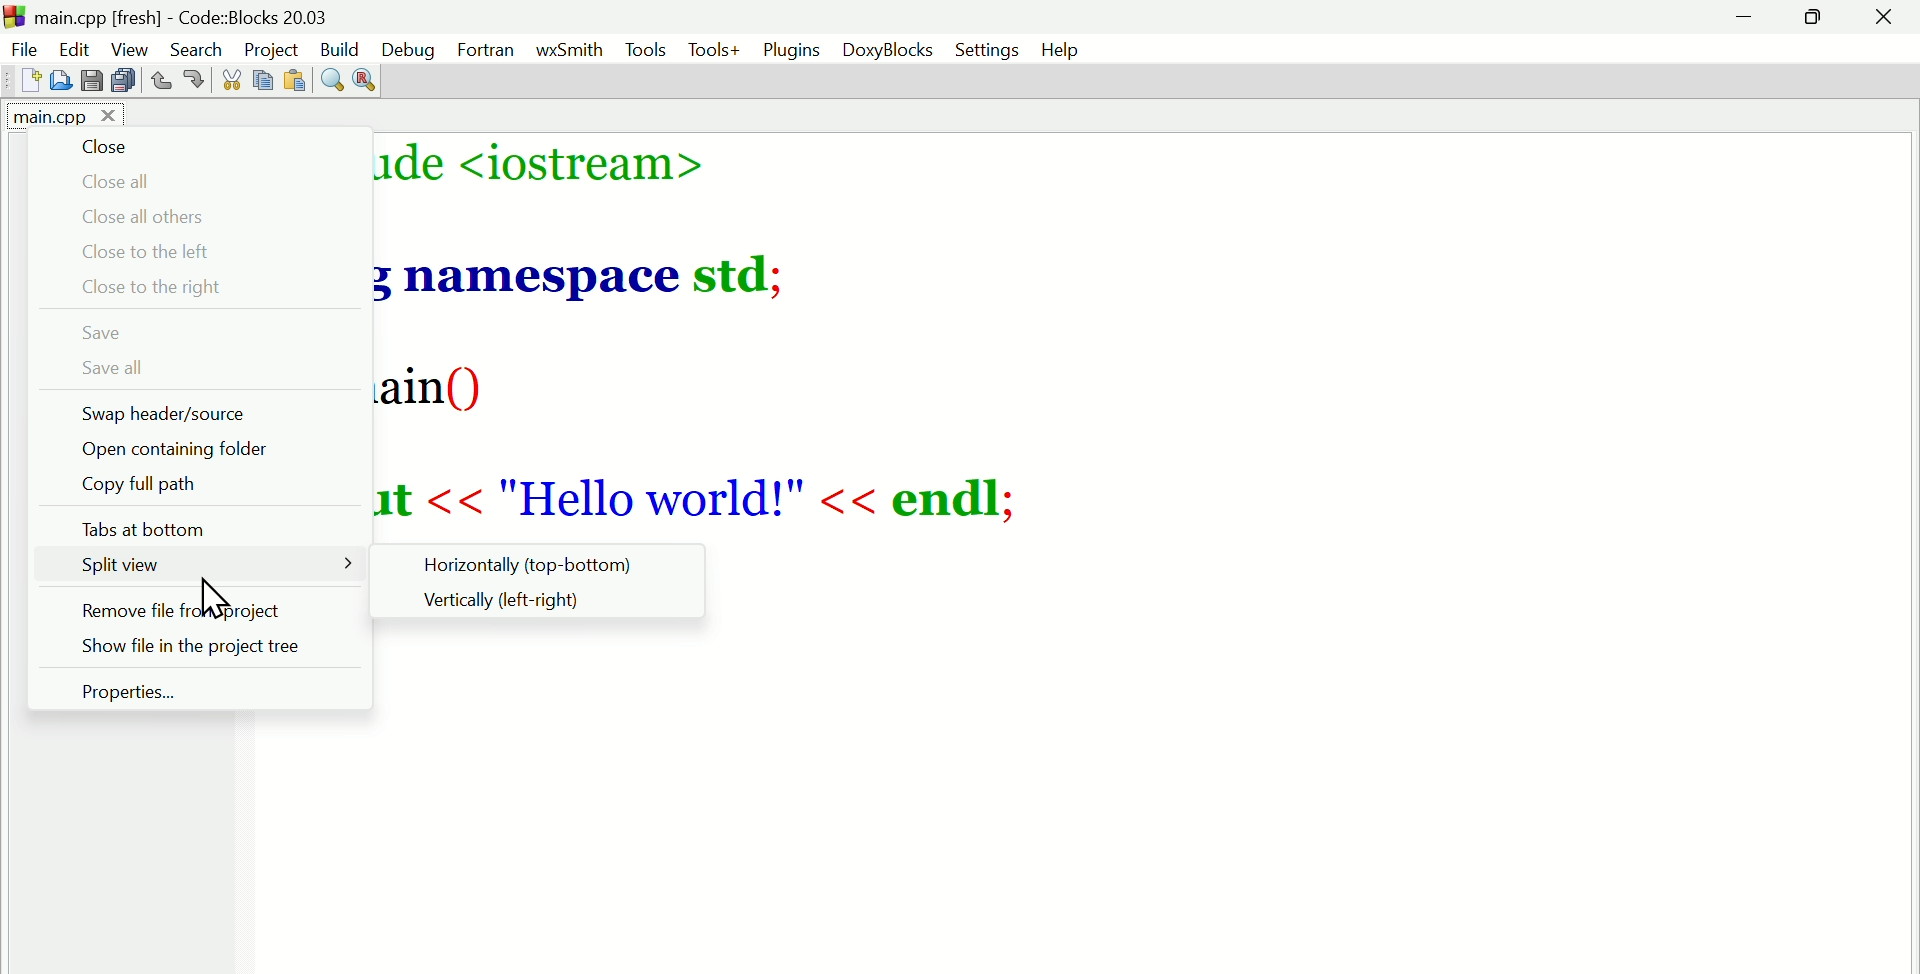  What do you see at coordinates (133, 48) in the screenshot?
I see `View` at bounding box center [133, 48].